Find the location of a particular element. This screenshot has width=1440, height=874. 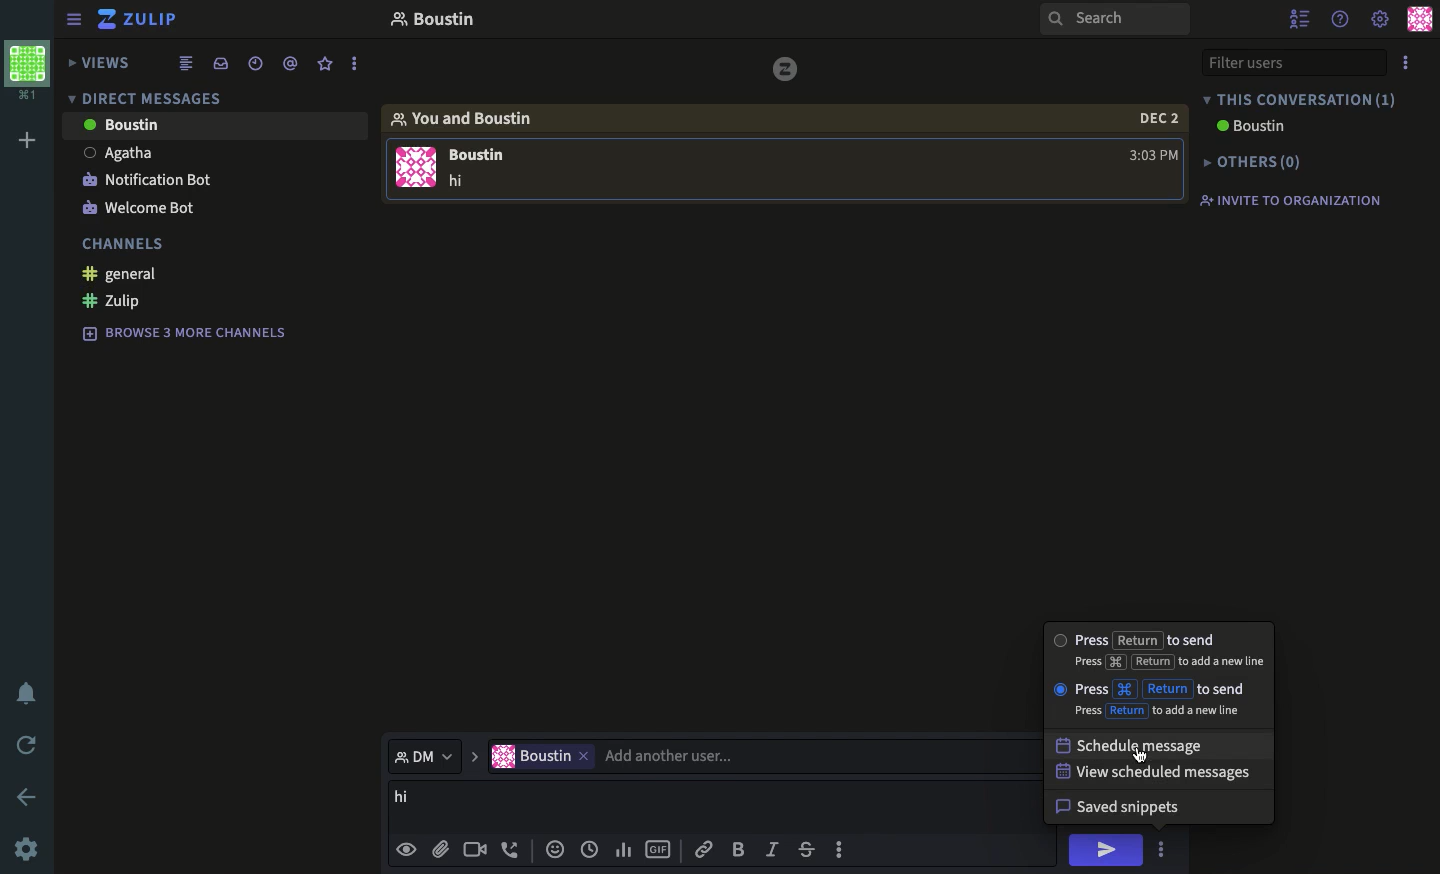

date time is located at coordinates (589, 849).